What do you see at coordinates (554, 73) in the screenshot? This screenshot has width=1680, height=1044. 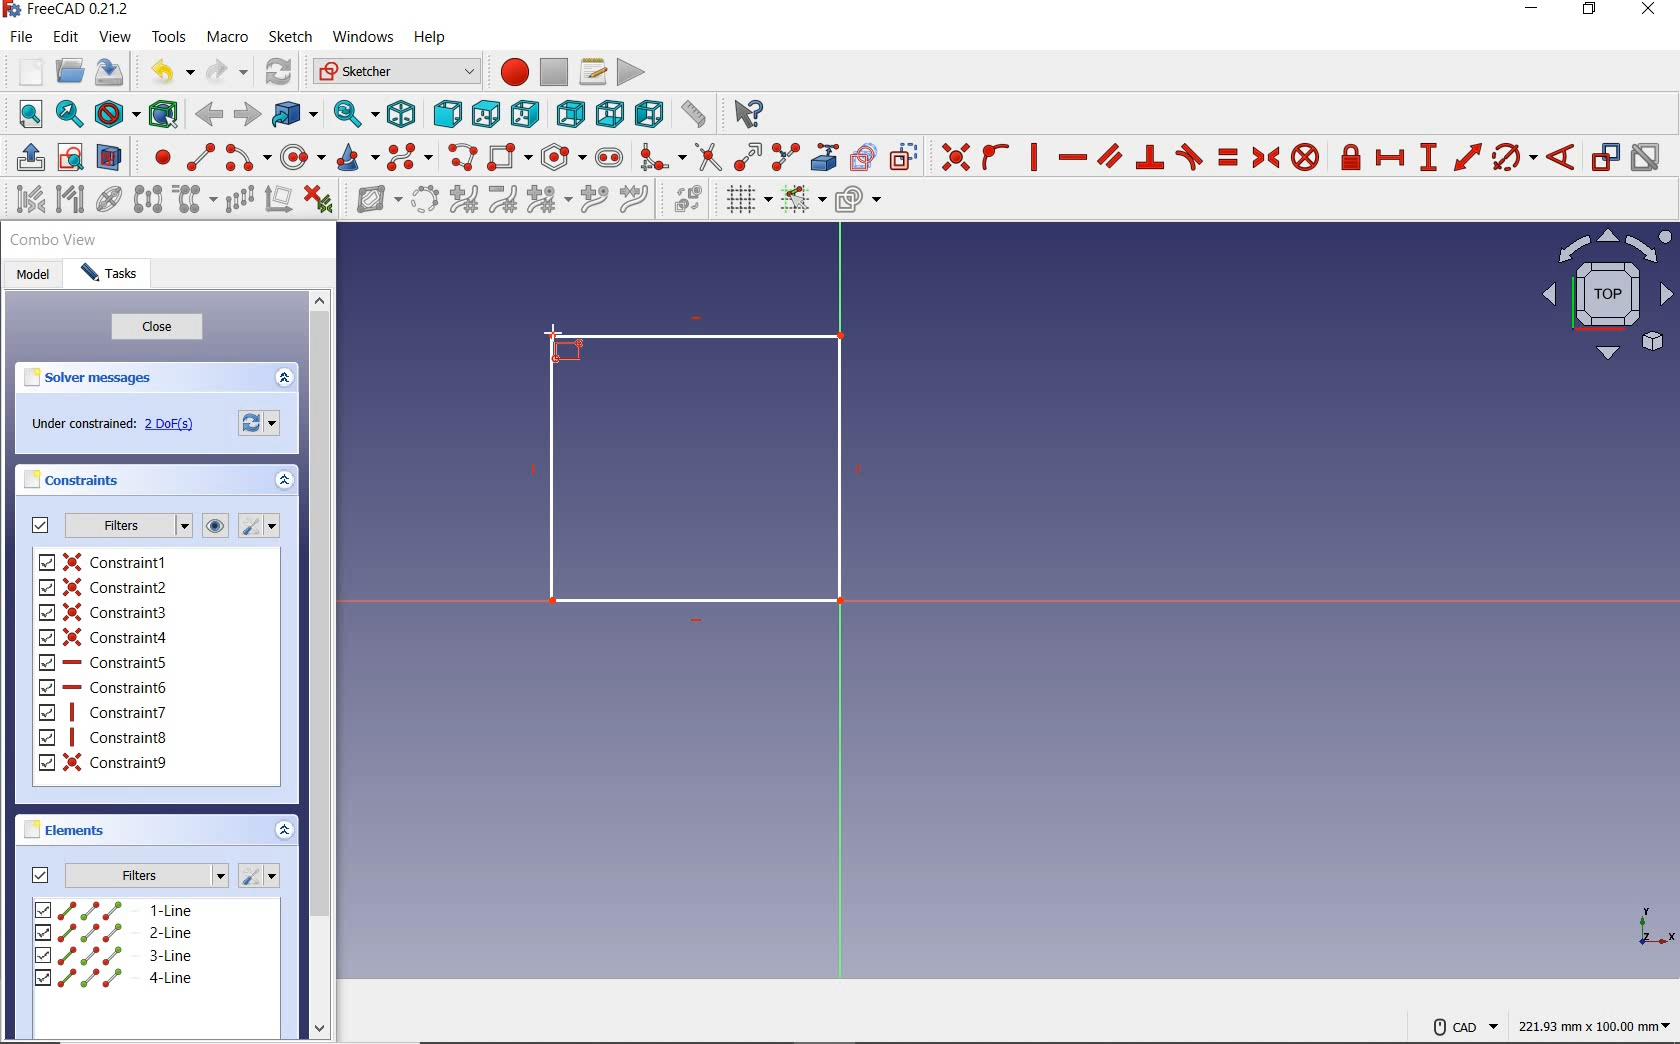 I see `stop macro recording` at bounding box center [554, 73].